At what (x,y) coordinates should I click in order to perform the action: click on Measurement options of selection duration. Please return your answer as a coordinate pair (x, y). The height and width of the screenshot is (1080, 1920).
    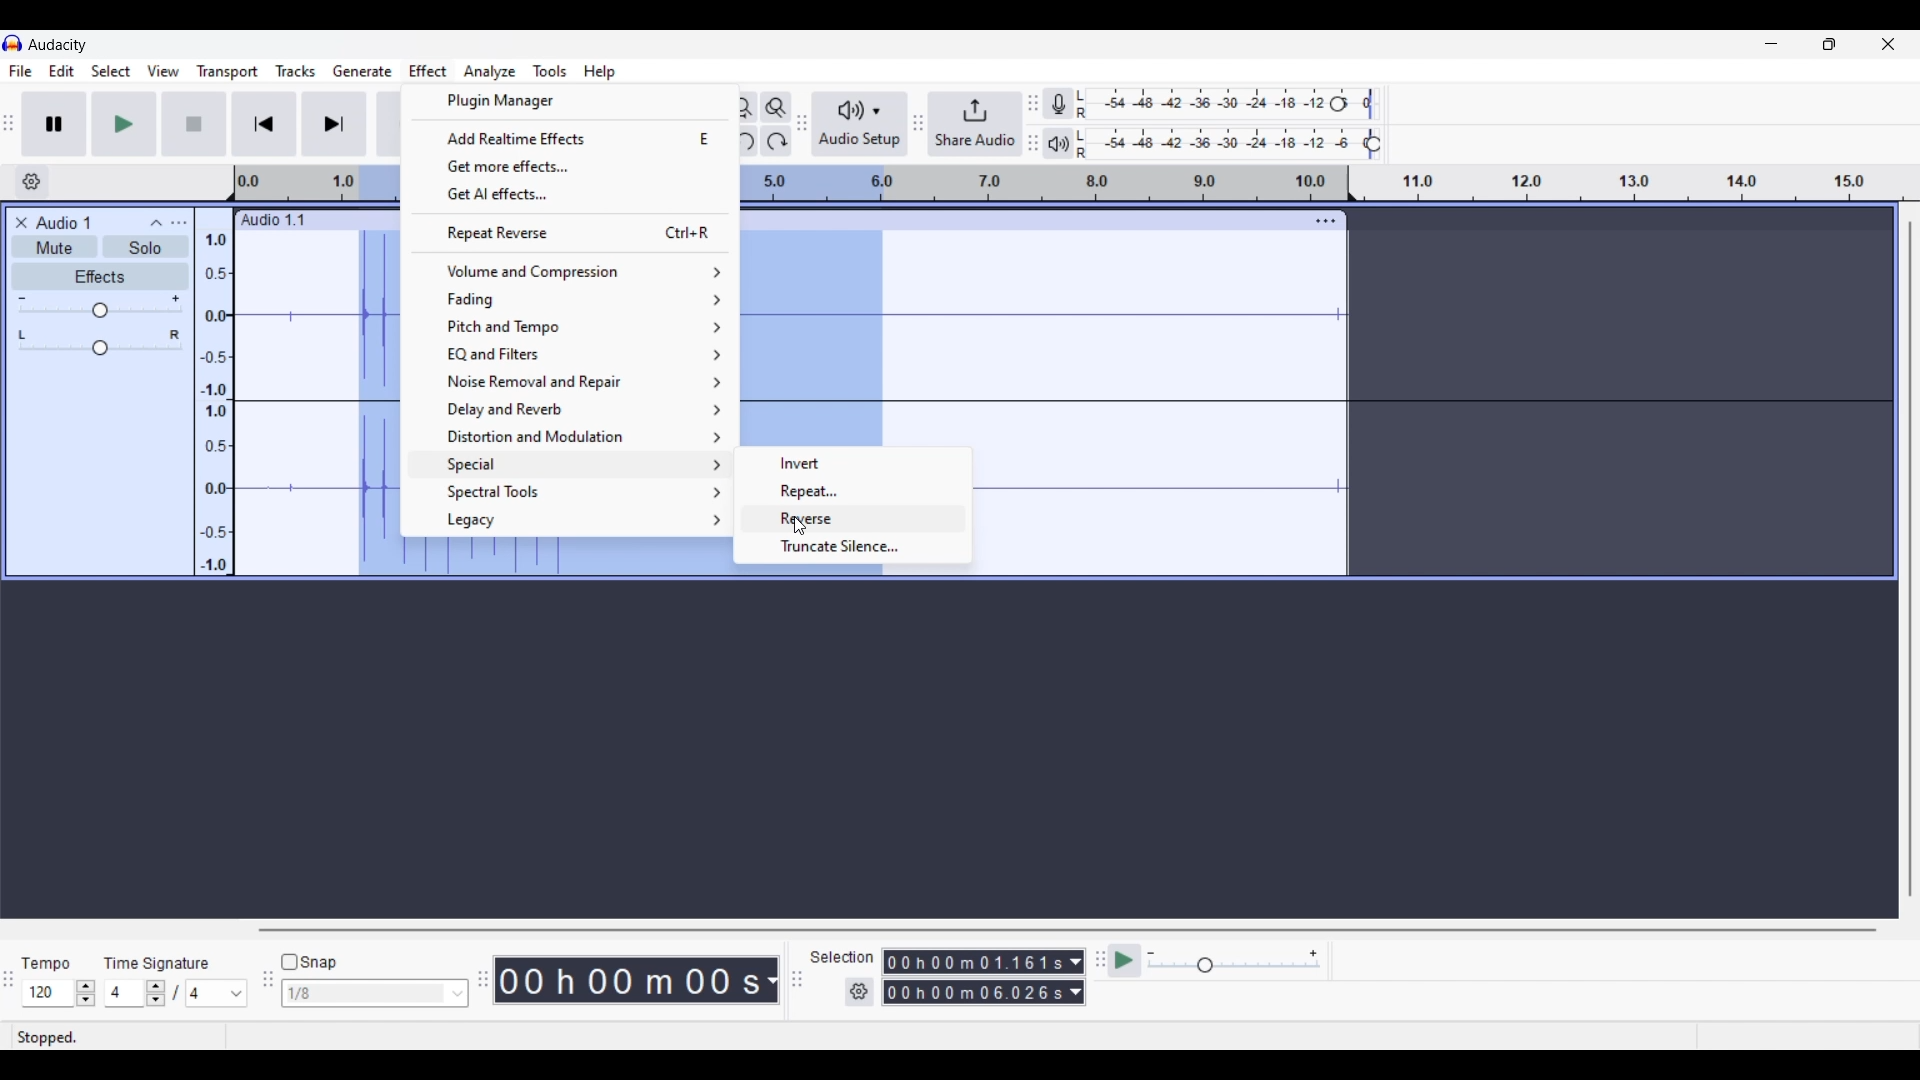
    Looking at the image, I should click on (1075, 978).